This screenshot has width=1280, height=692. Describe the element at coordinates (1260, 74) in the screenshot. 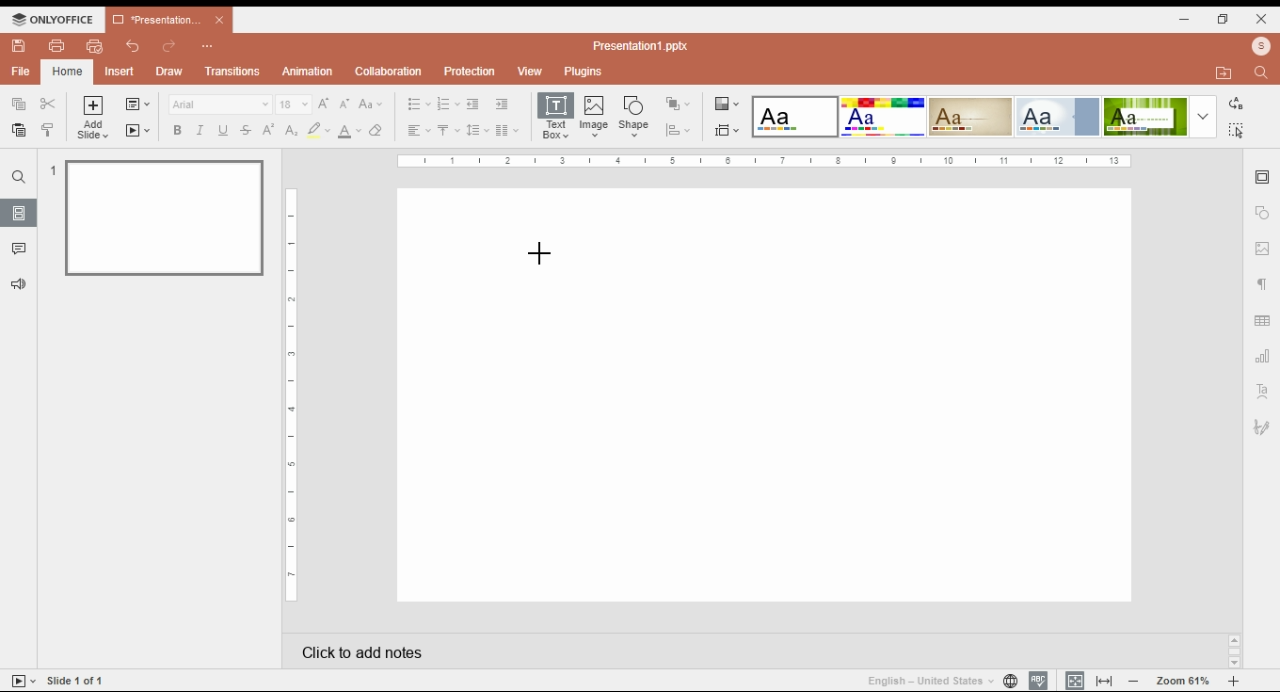

I see `find` at that location.